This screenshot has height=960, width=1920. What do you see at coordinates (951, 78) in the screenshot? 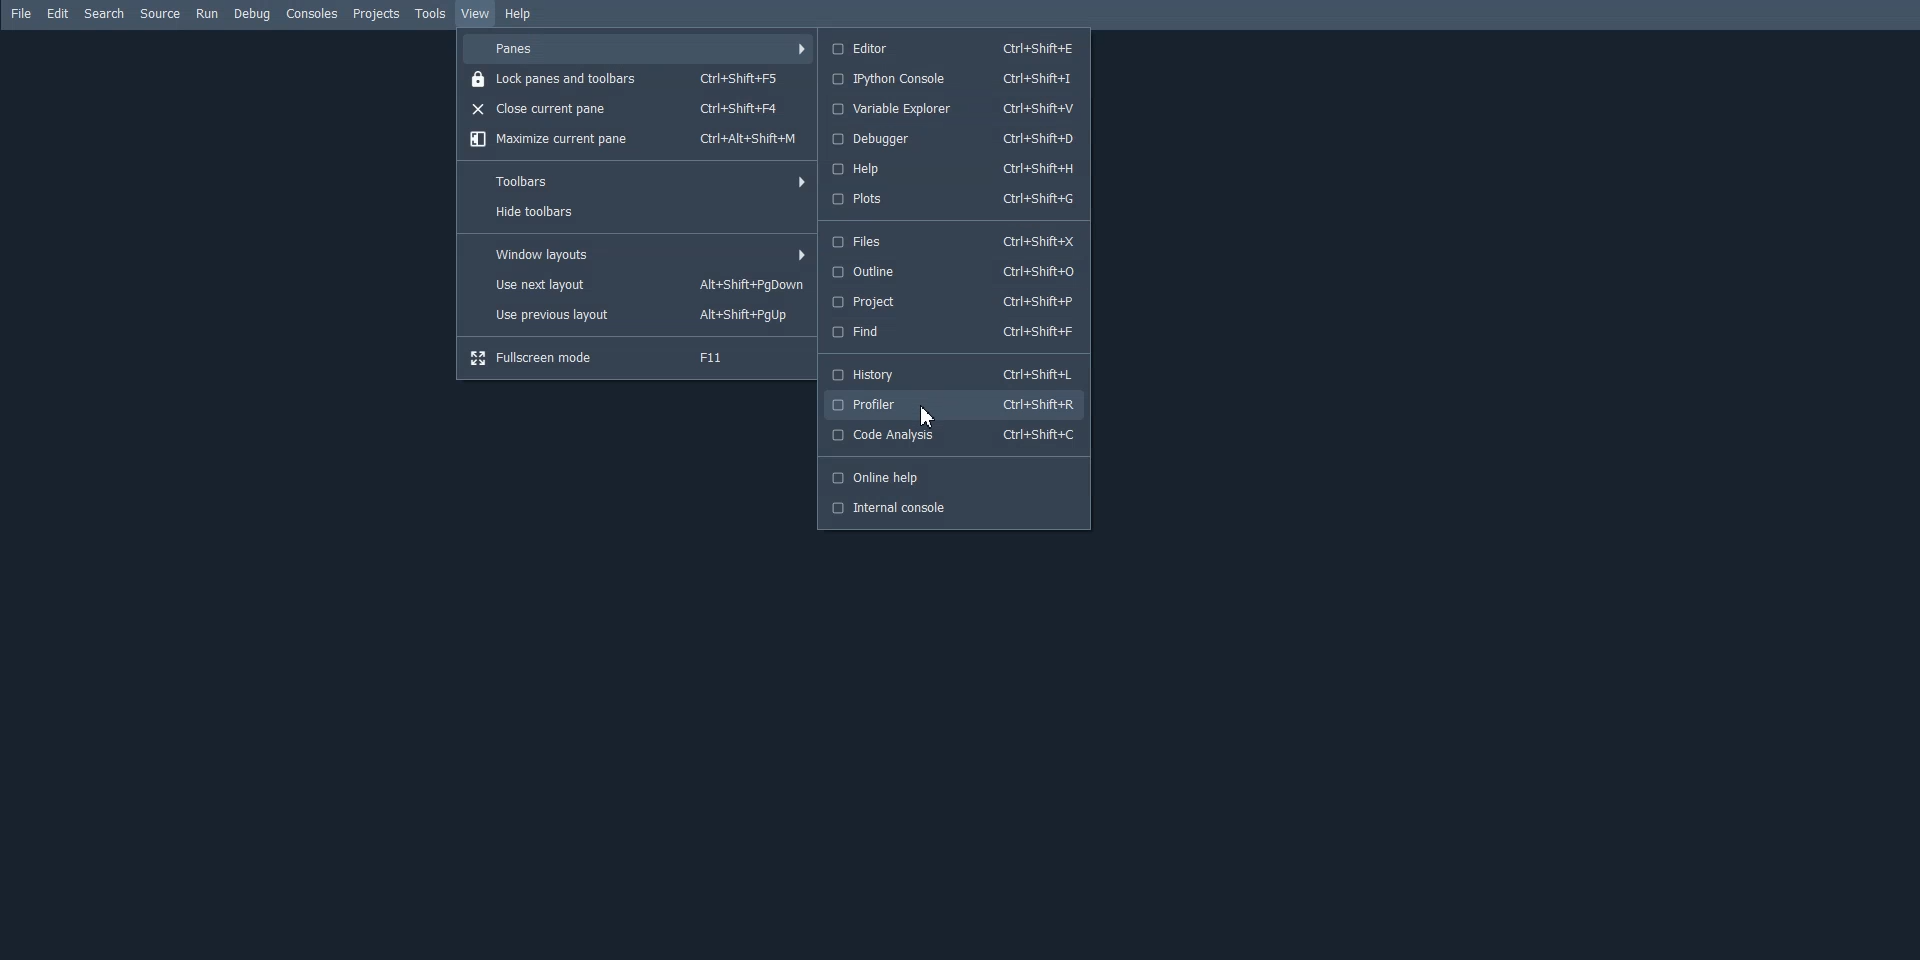
I see `Ipython console` at bounding box center [951, 78].